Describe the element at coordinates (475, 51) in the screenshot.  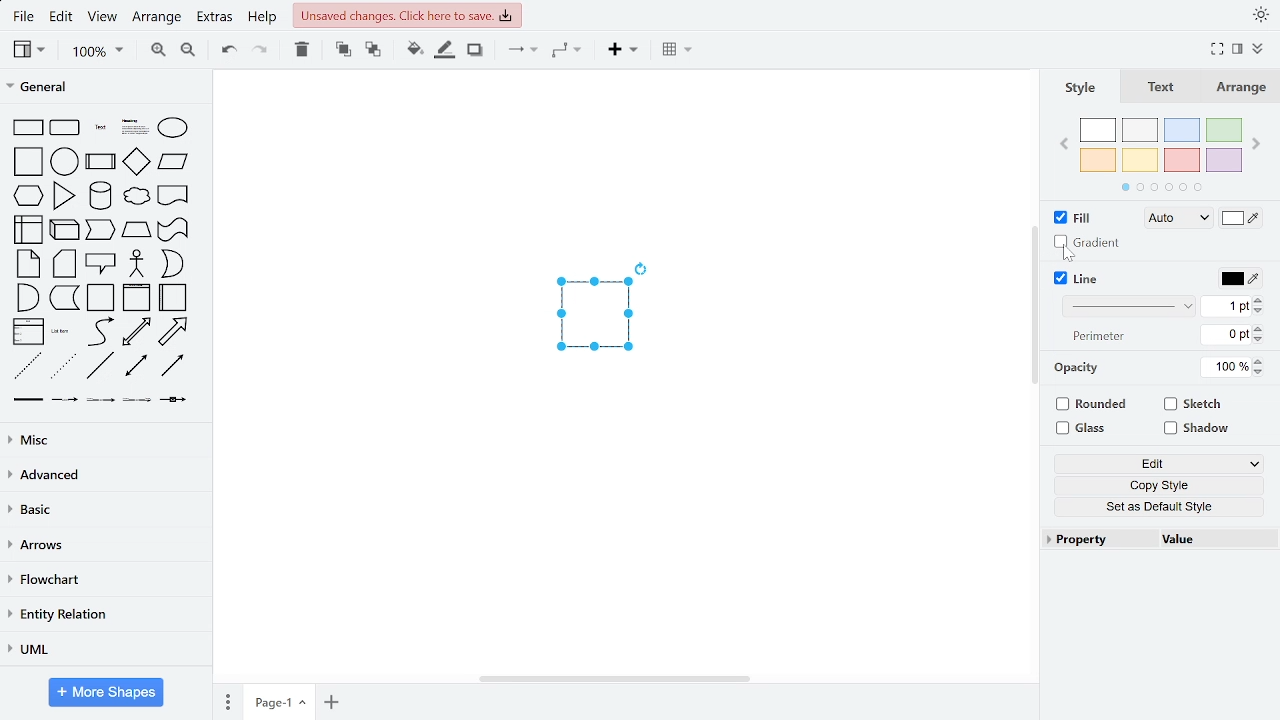
I see `shadow` at that location.